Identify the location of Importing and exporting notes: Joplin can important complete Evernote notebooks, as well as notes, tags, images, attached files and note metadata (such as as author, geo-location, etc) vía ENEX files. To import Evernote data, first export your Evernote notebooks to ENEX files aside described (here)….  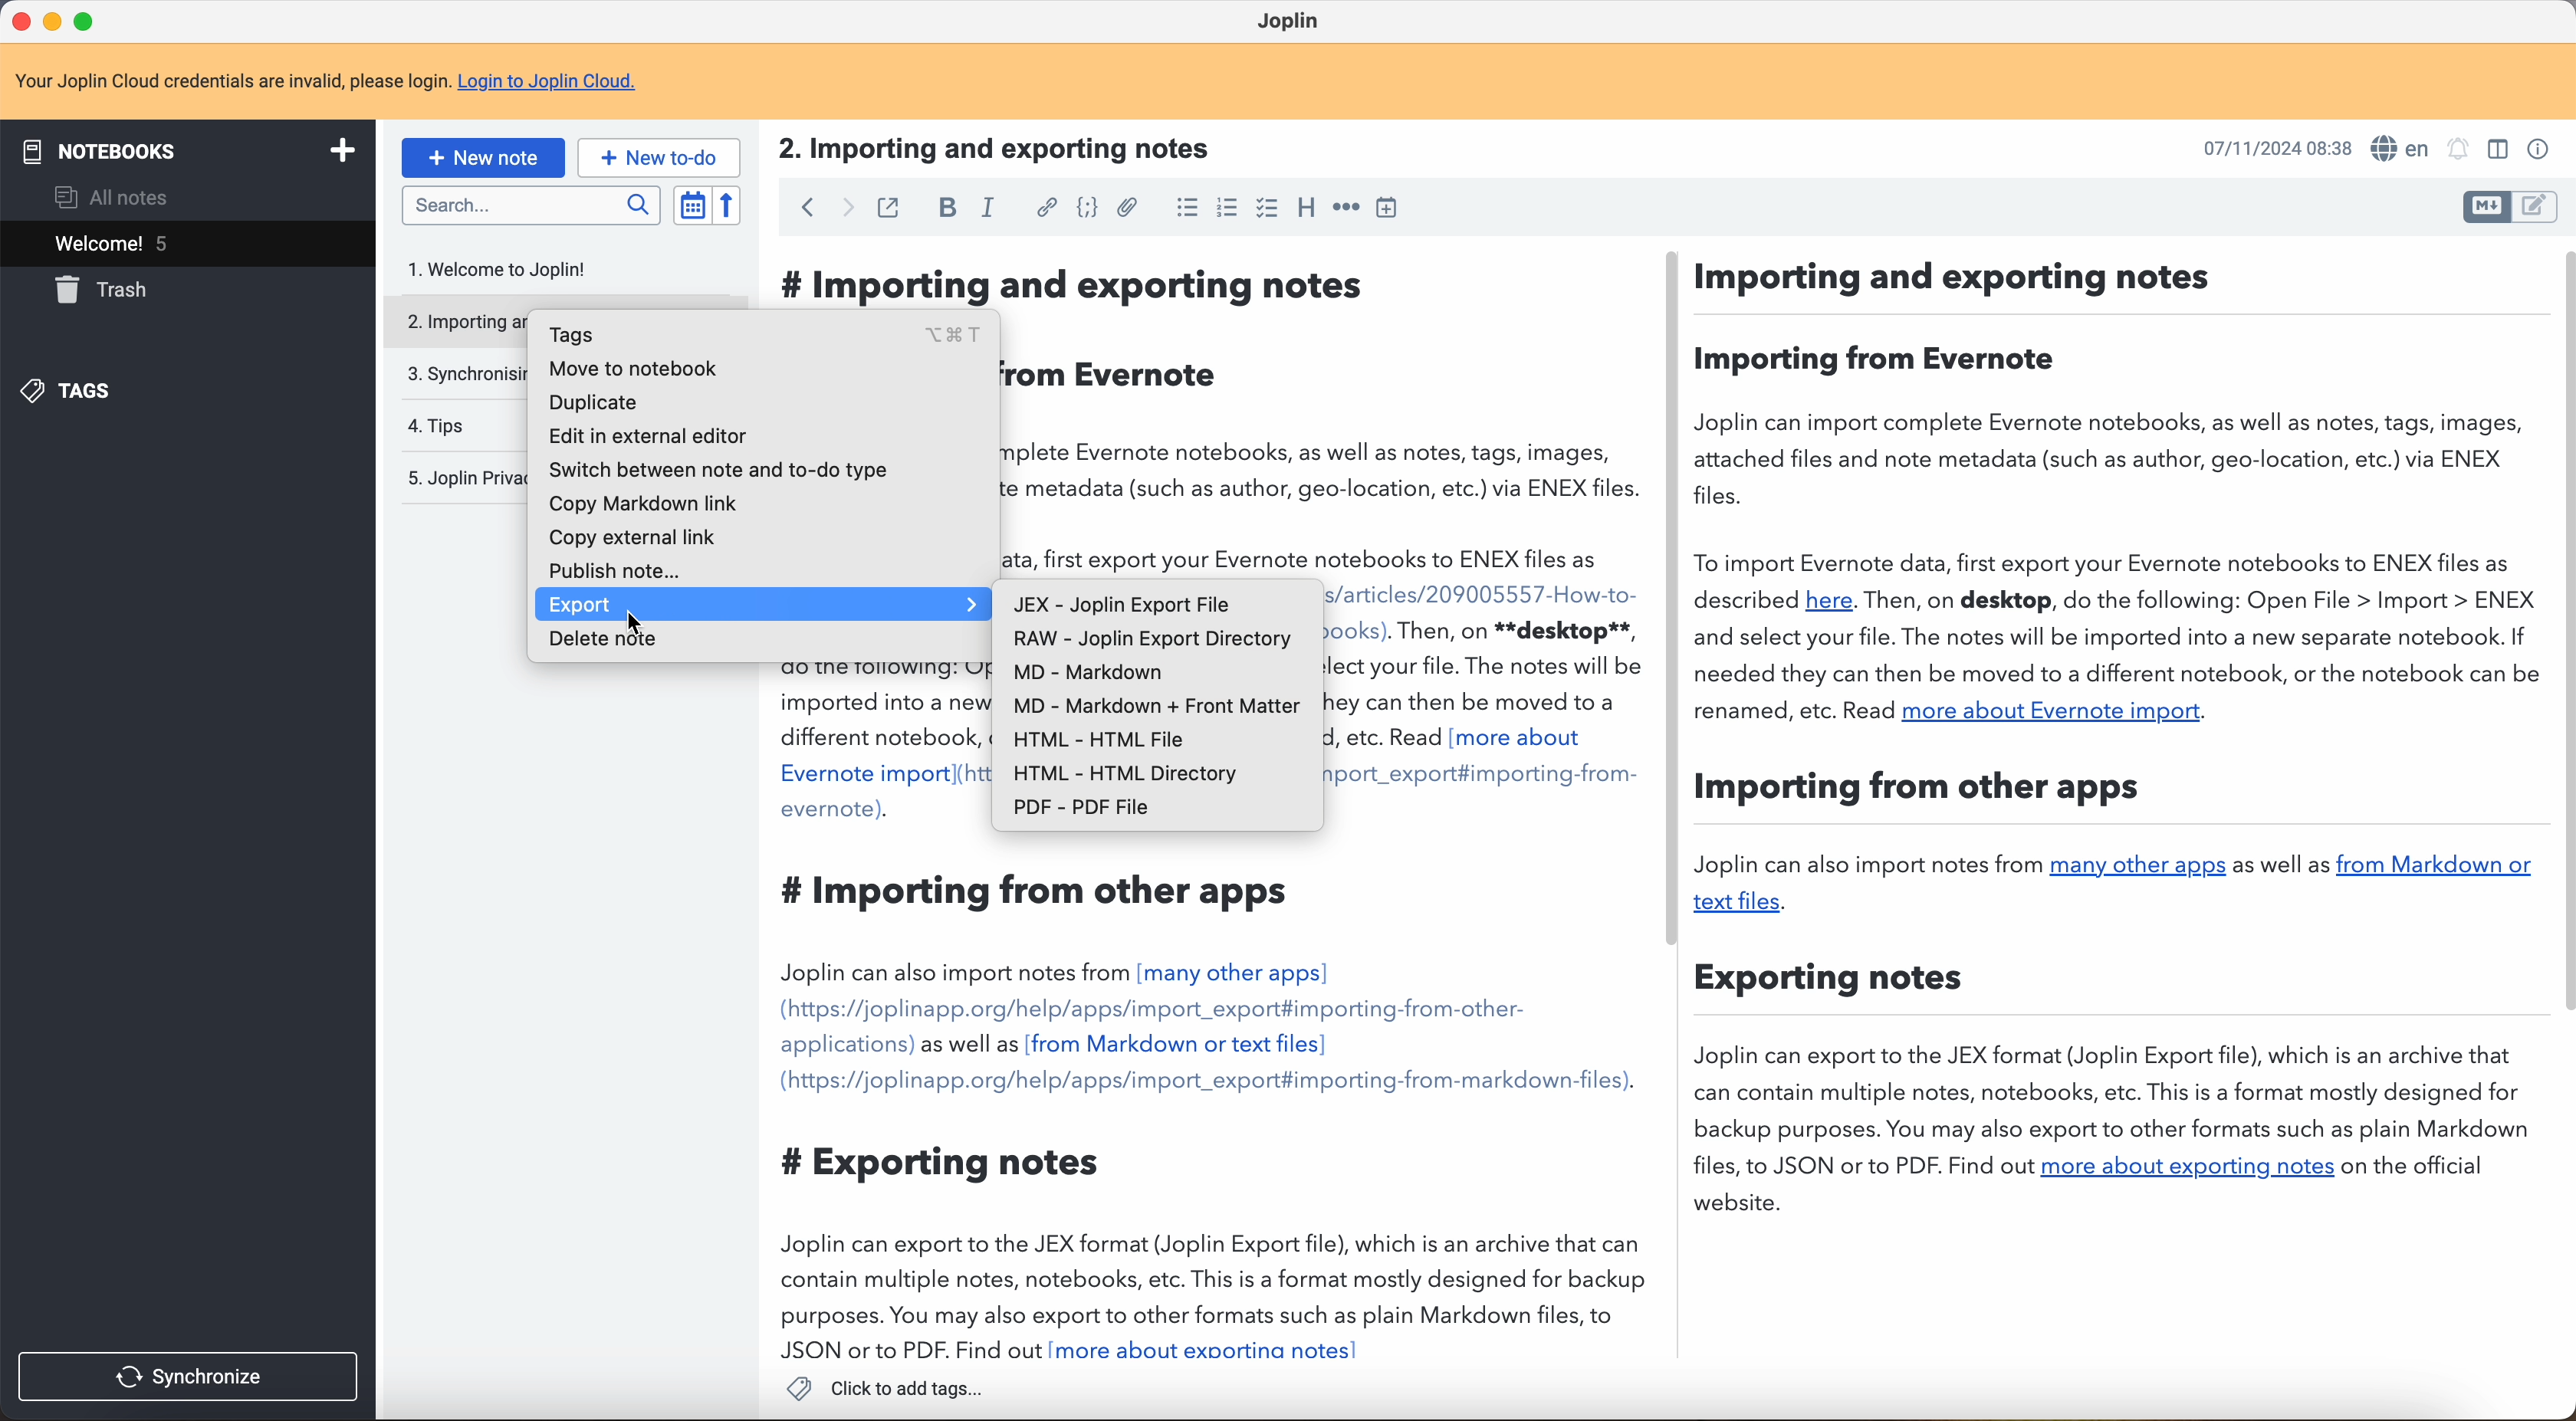
(2117, 741).